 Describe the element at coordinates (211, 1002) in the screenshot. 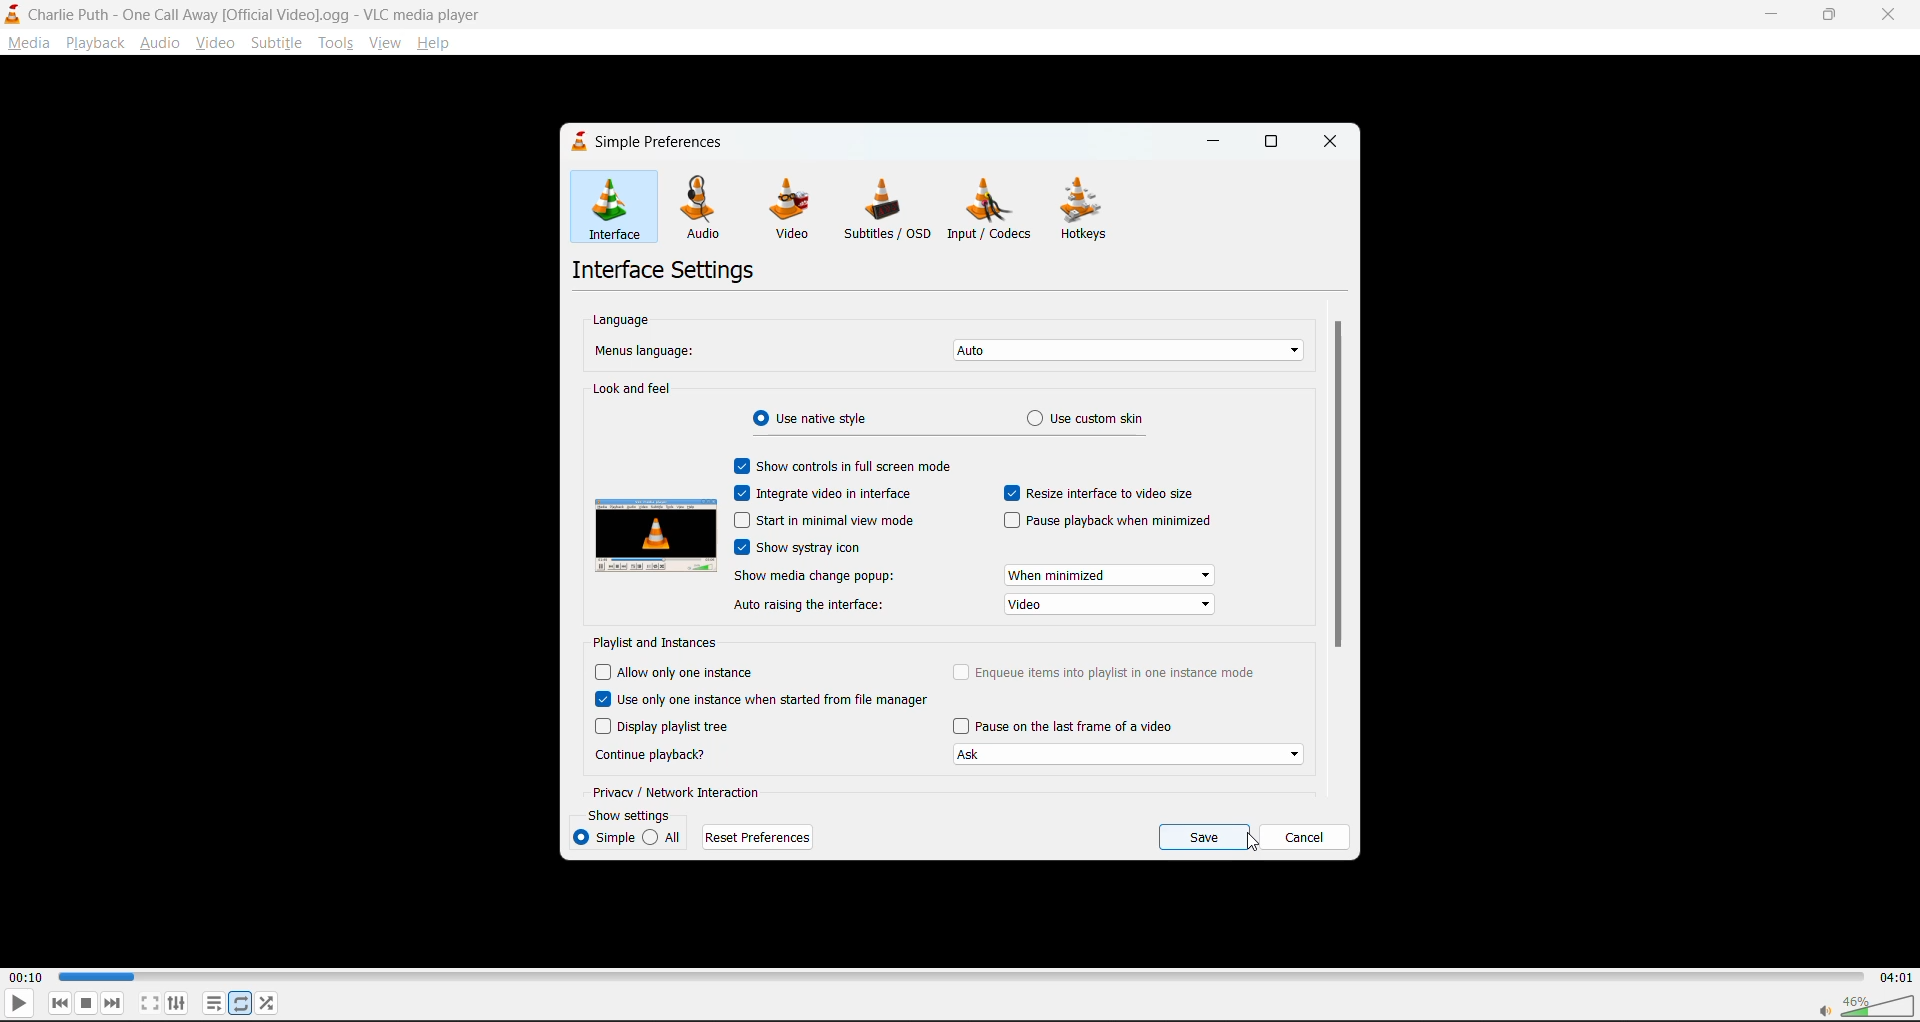

I see `playlist` at that location.